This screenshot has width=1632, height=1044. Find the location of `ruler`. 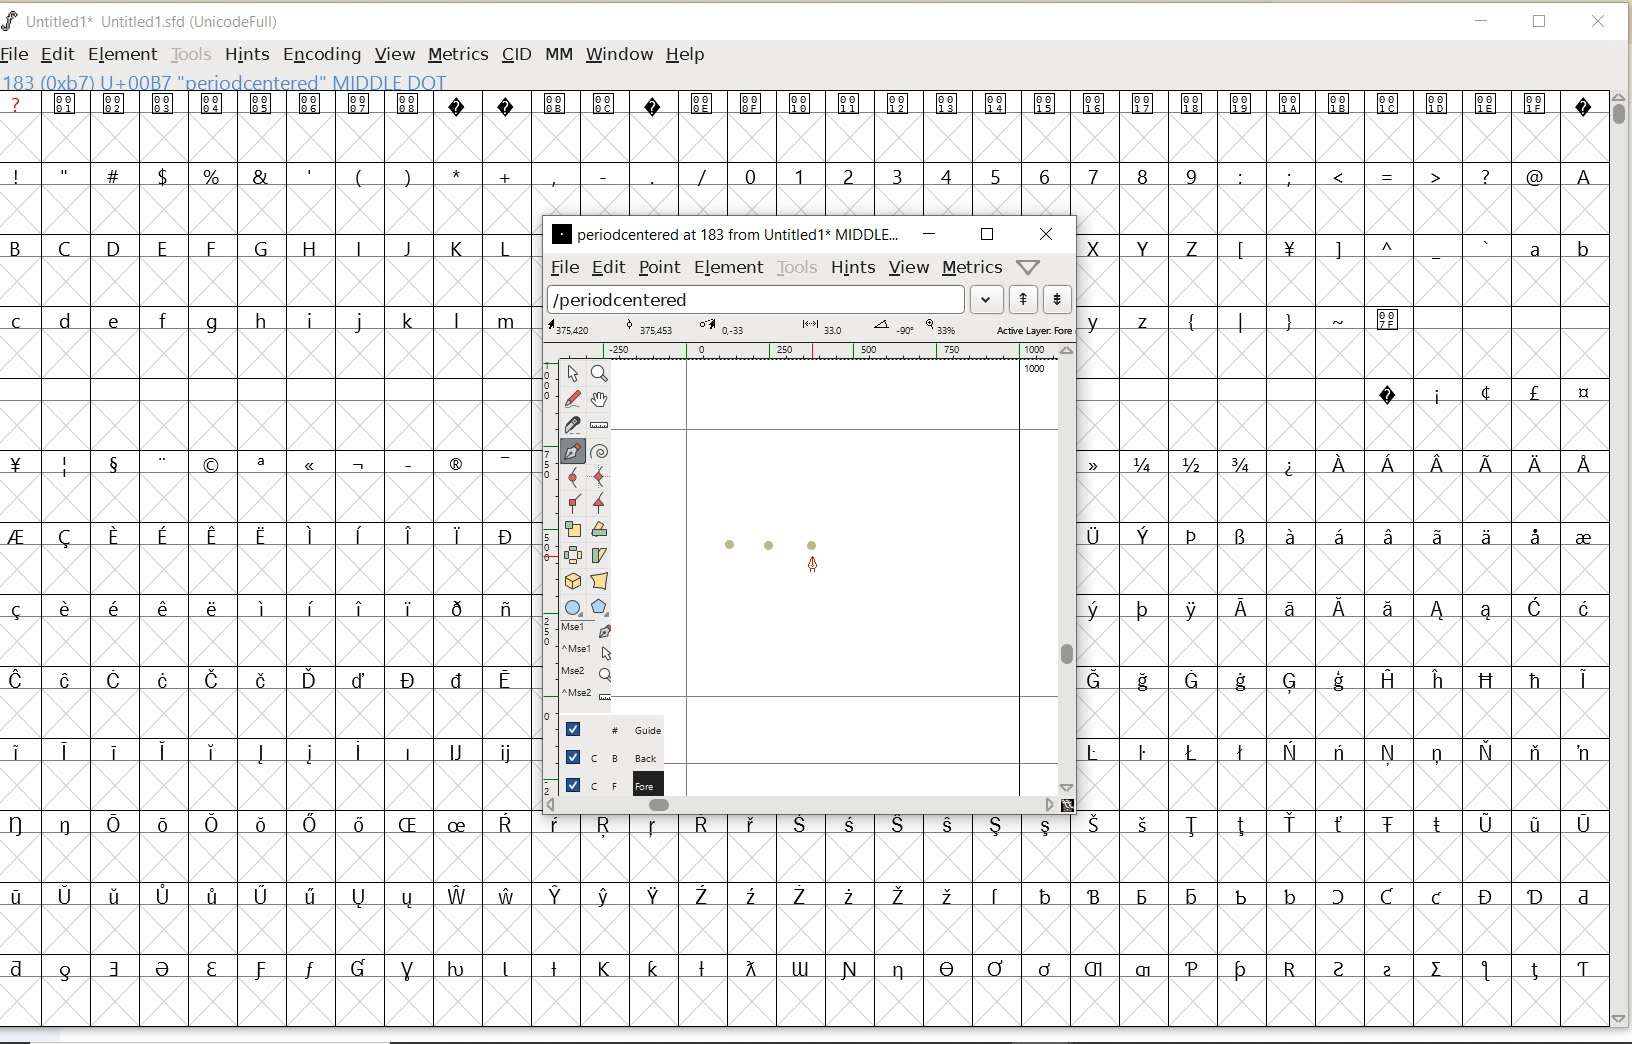

ruler is located at coordinates (812, 352).